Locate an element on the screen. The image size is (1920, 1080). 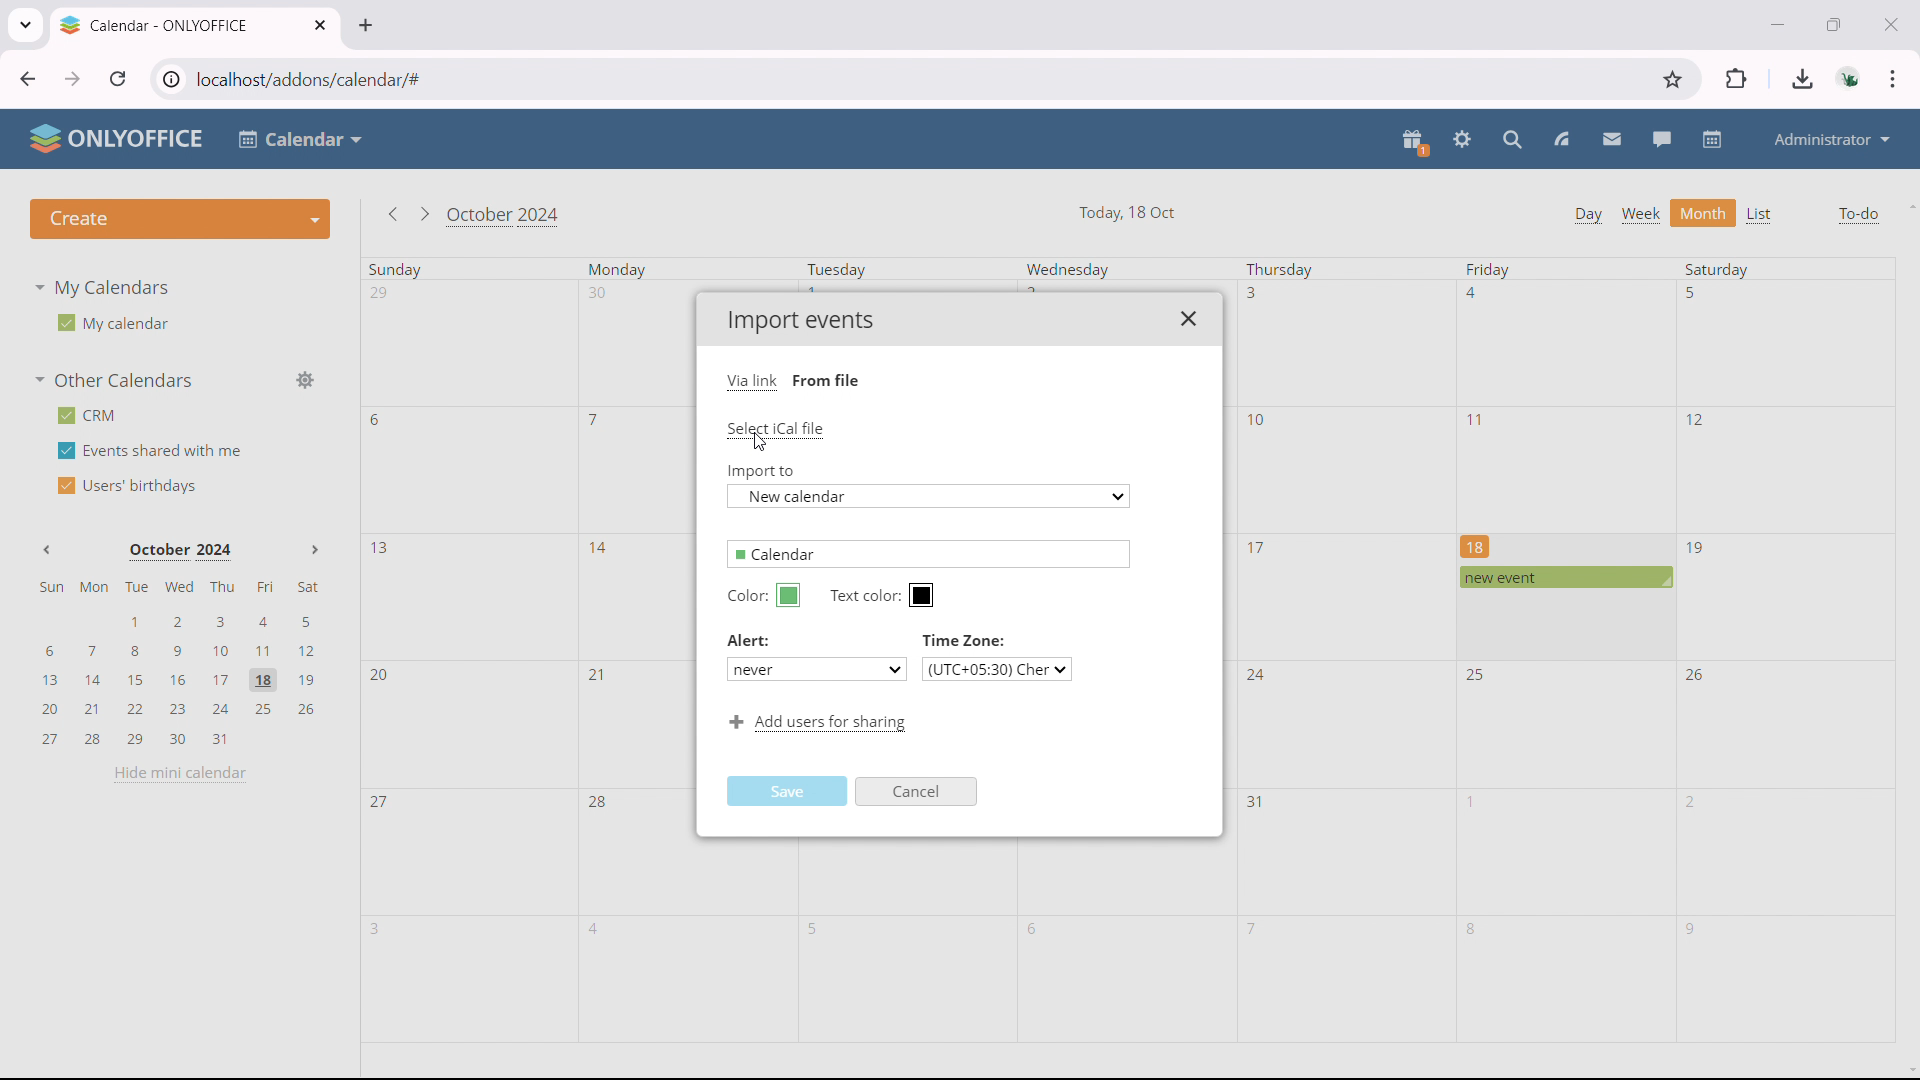
7 is located at coordinates (1253, 927).